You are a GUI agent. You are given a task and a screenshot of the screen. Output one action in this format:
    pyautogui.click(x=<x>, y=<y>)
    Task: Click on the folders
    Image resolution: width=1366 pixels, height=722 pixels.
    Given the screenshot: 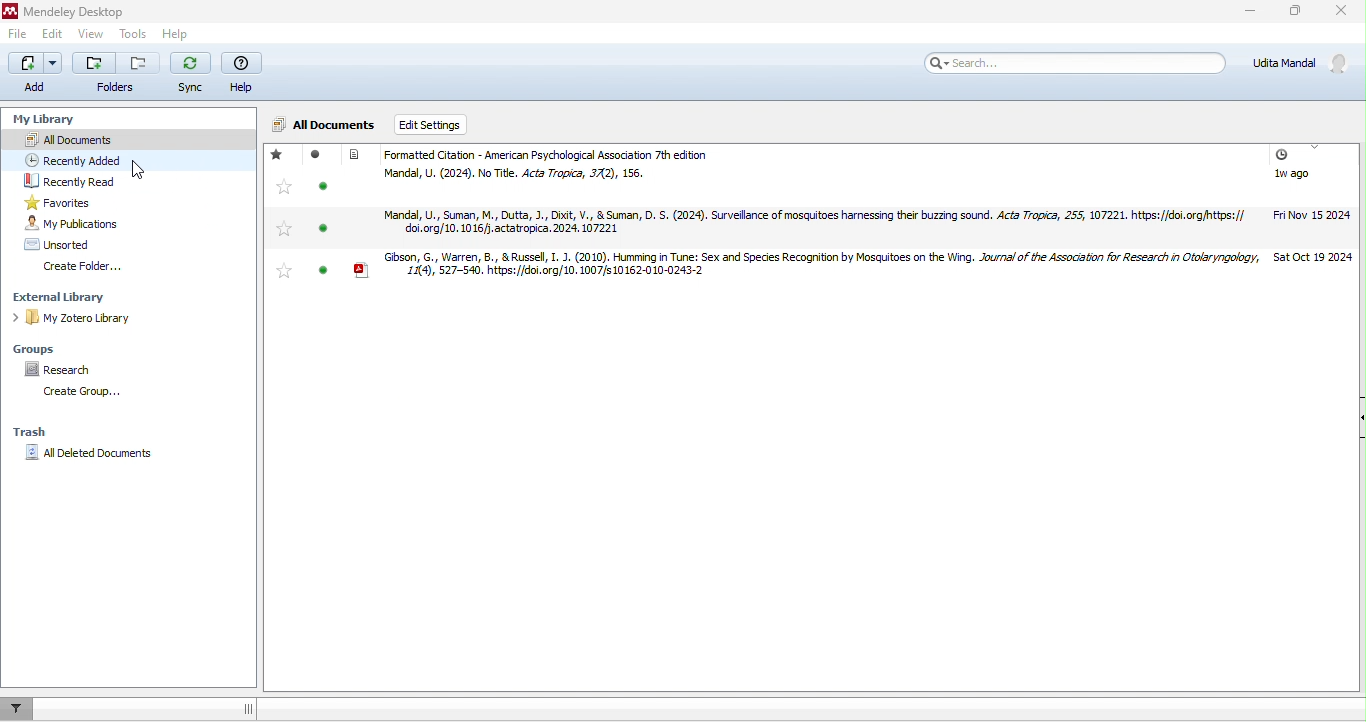 What is the action you would take?
    pyautogui.click(x=117, y=75)
    